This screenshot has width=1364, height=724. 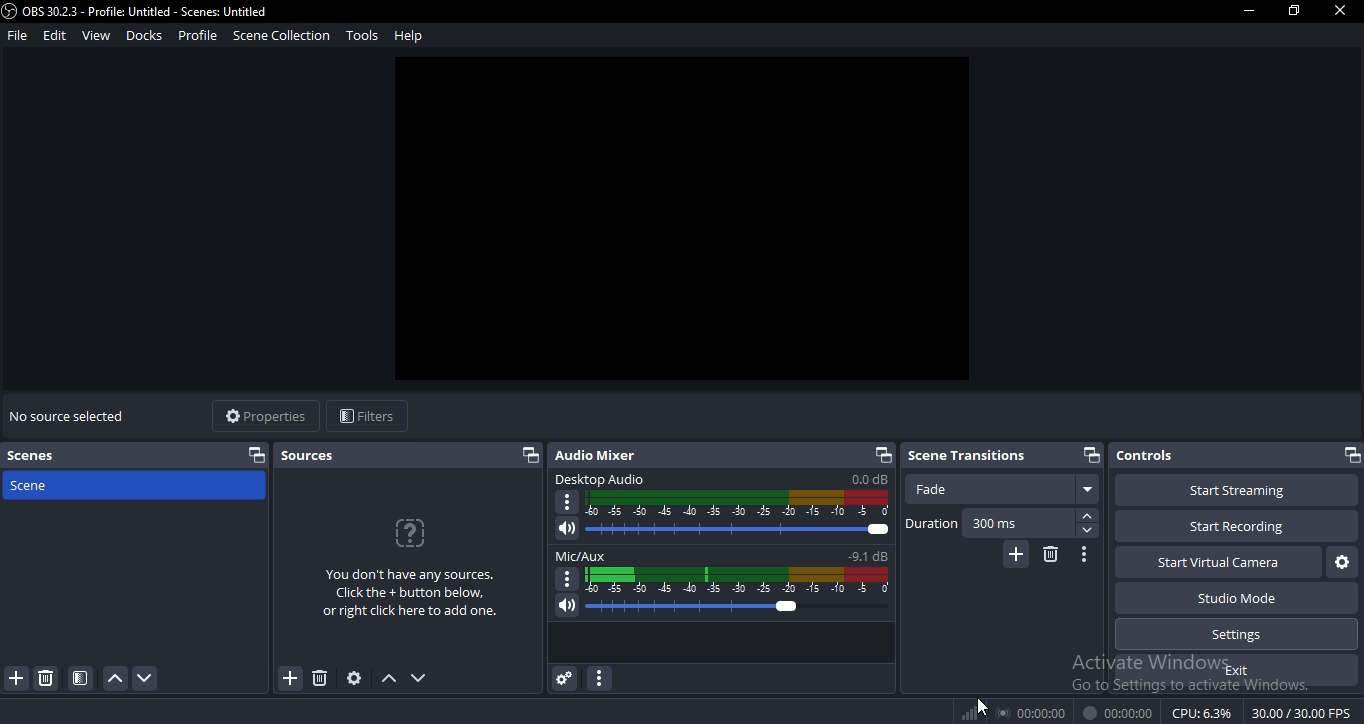 I want to click on scene collection, so click(x=280, y=35).